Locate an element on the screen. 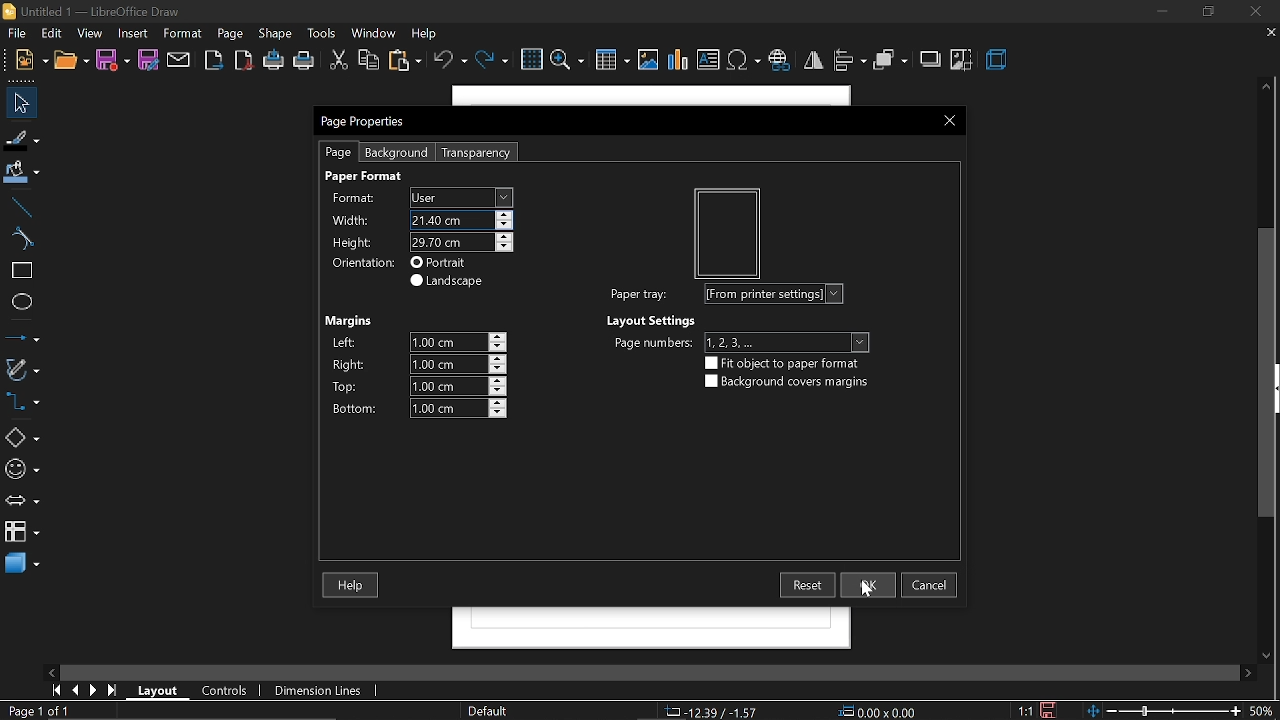  controls is located at coordinates (225, 689).